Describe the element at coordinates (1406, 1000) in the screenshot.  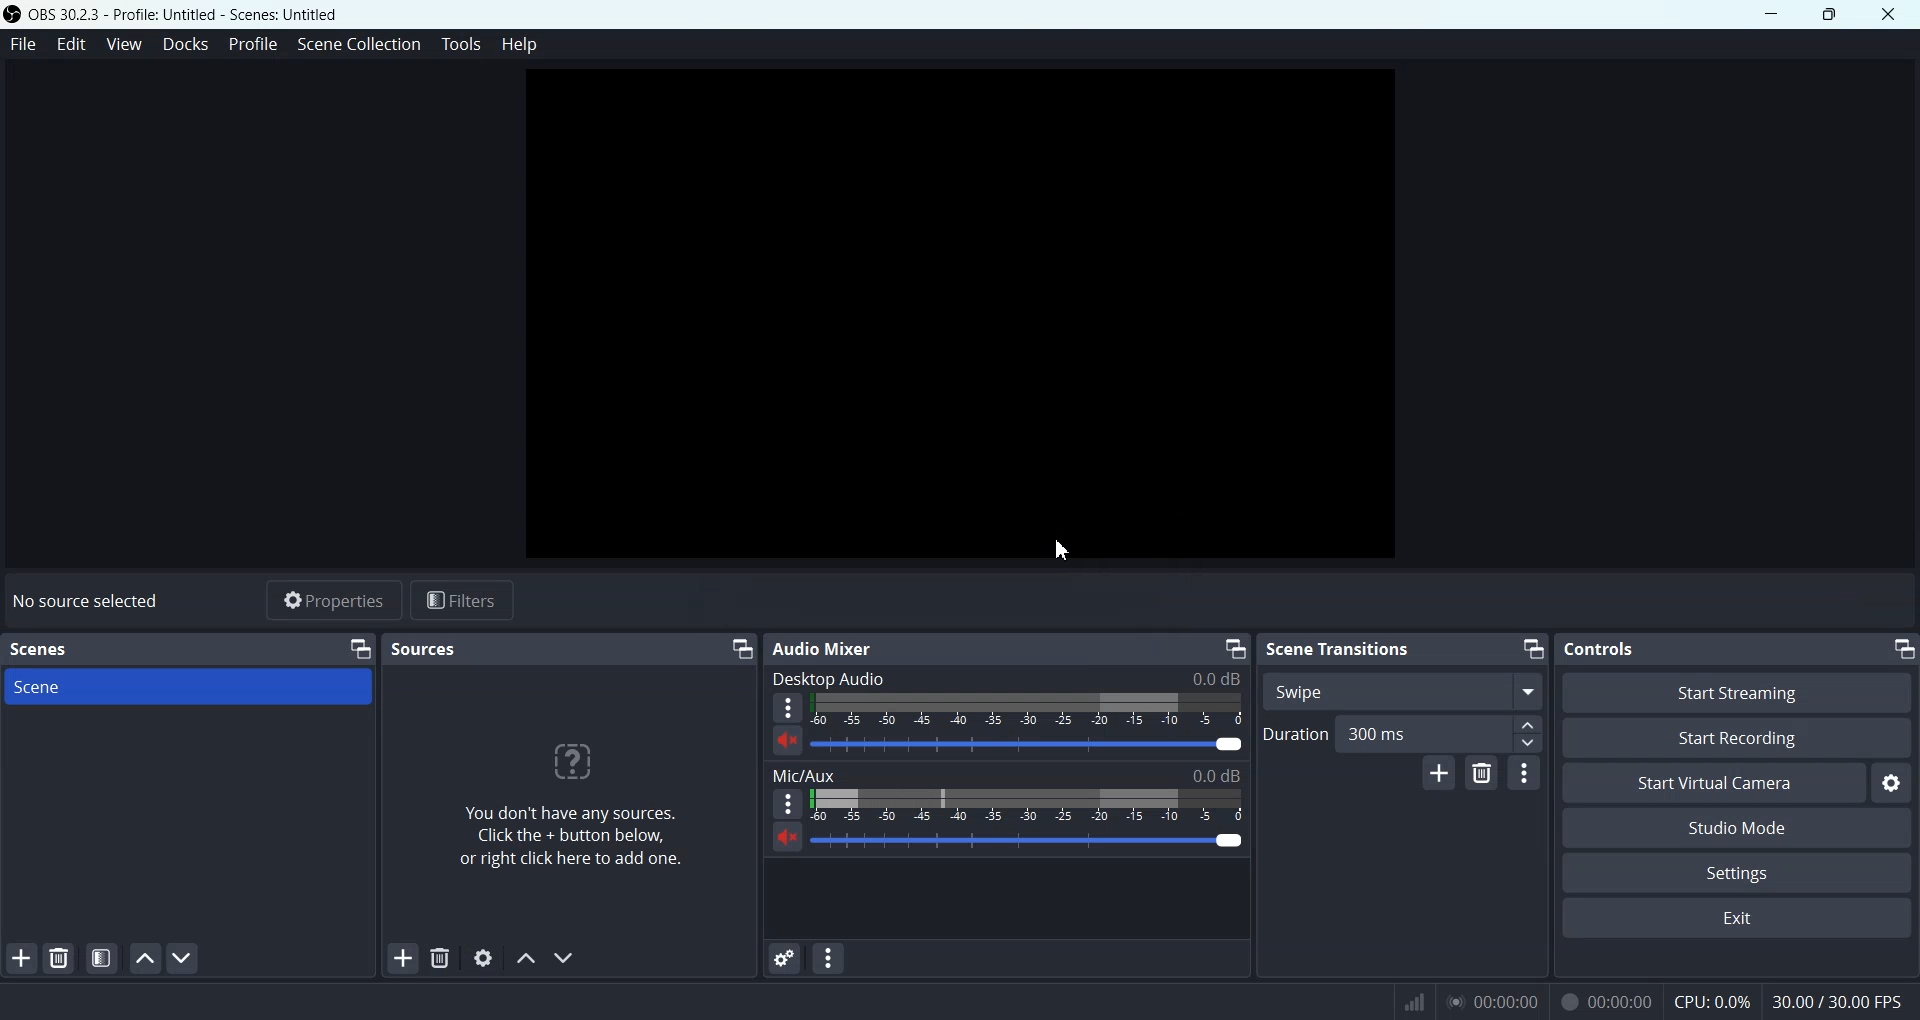
I see `Signals` at that location.